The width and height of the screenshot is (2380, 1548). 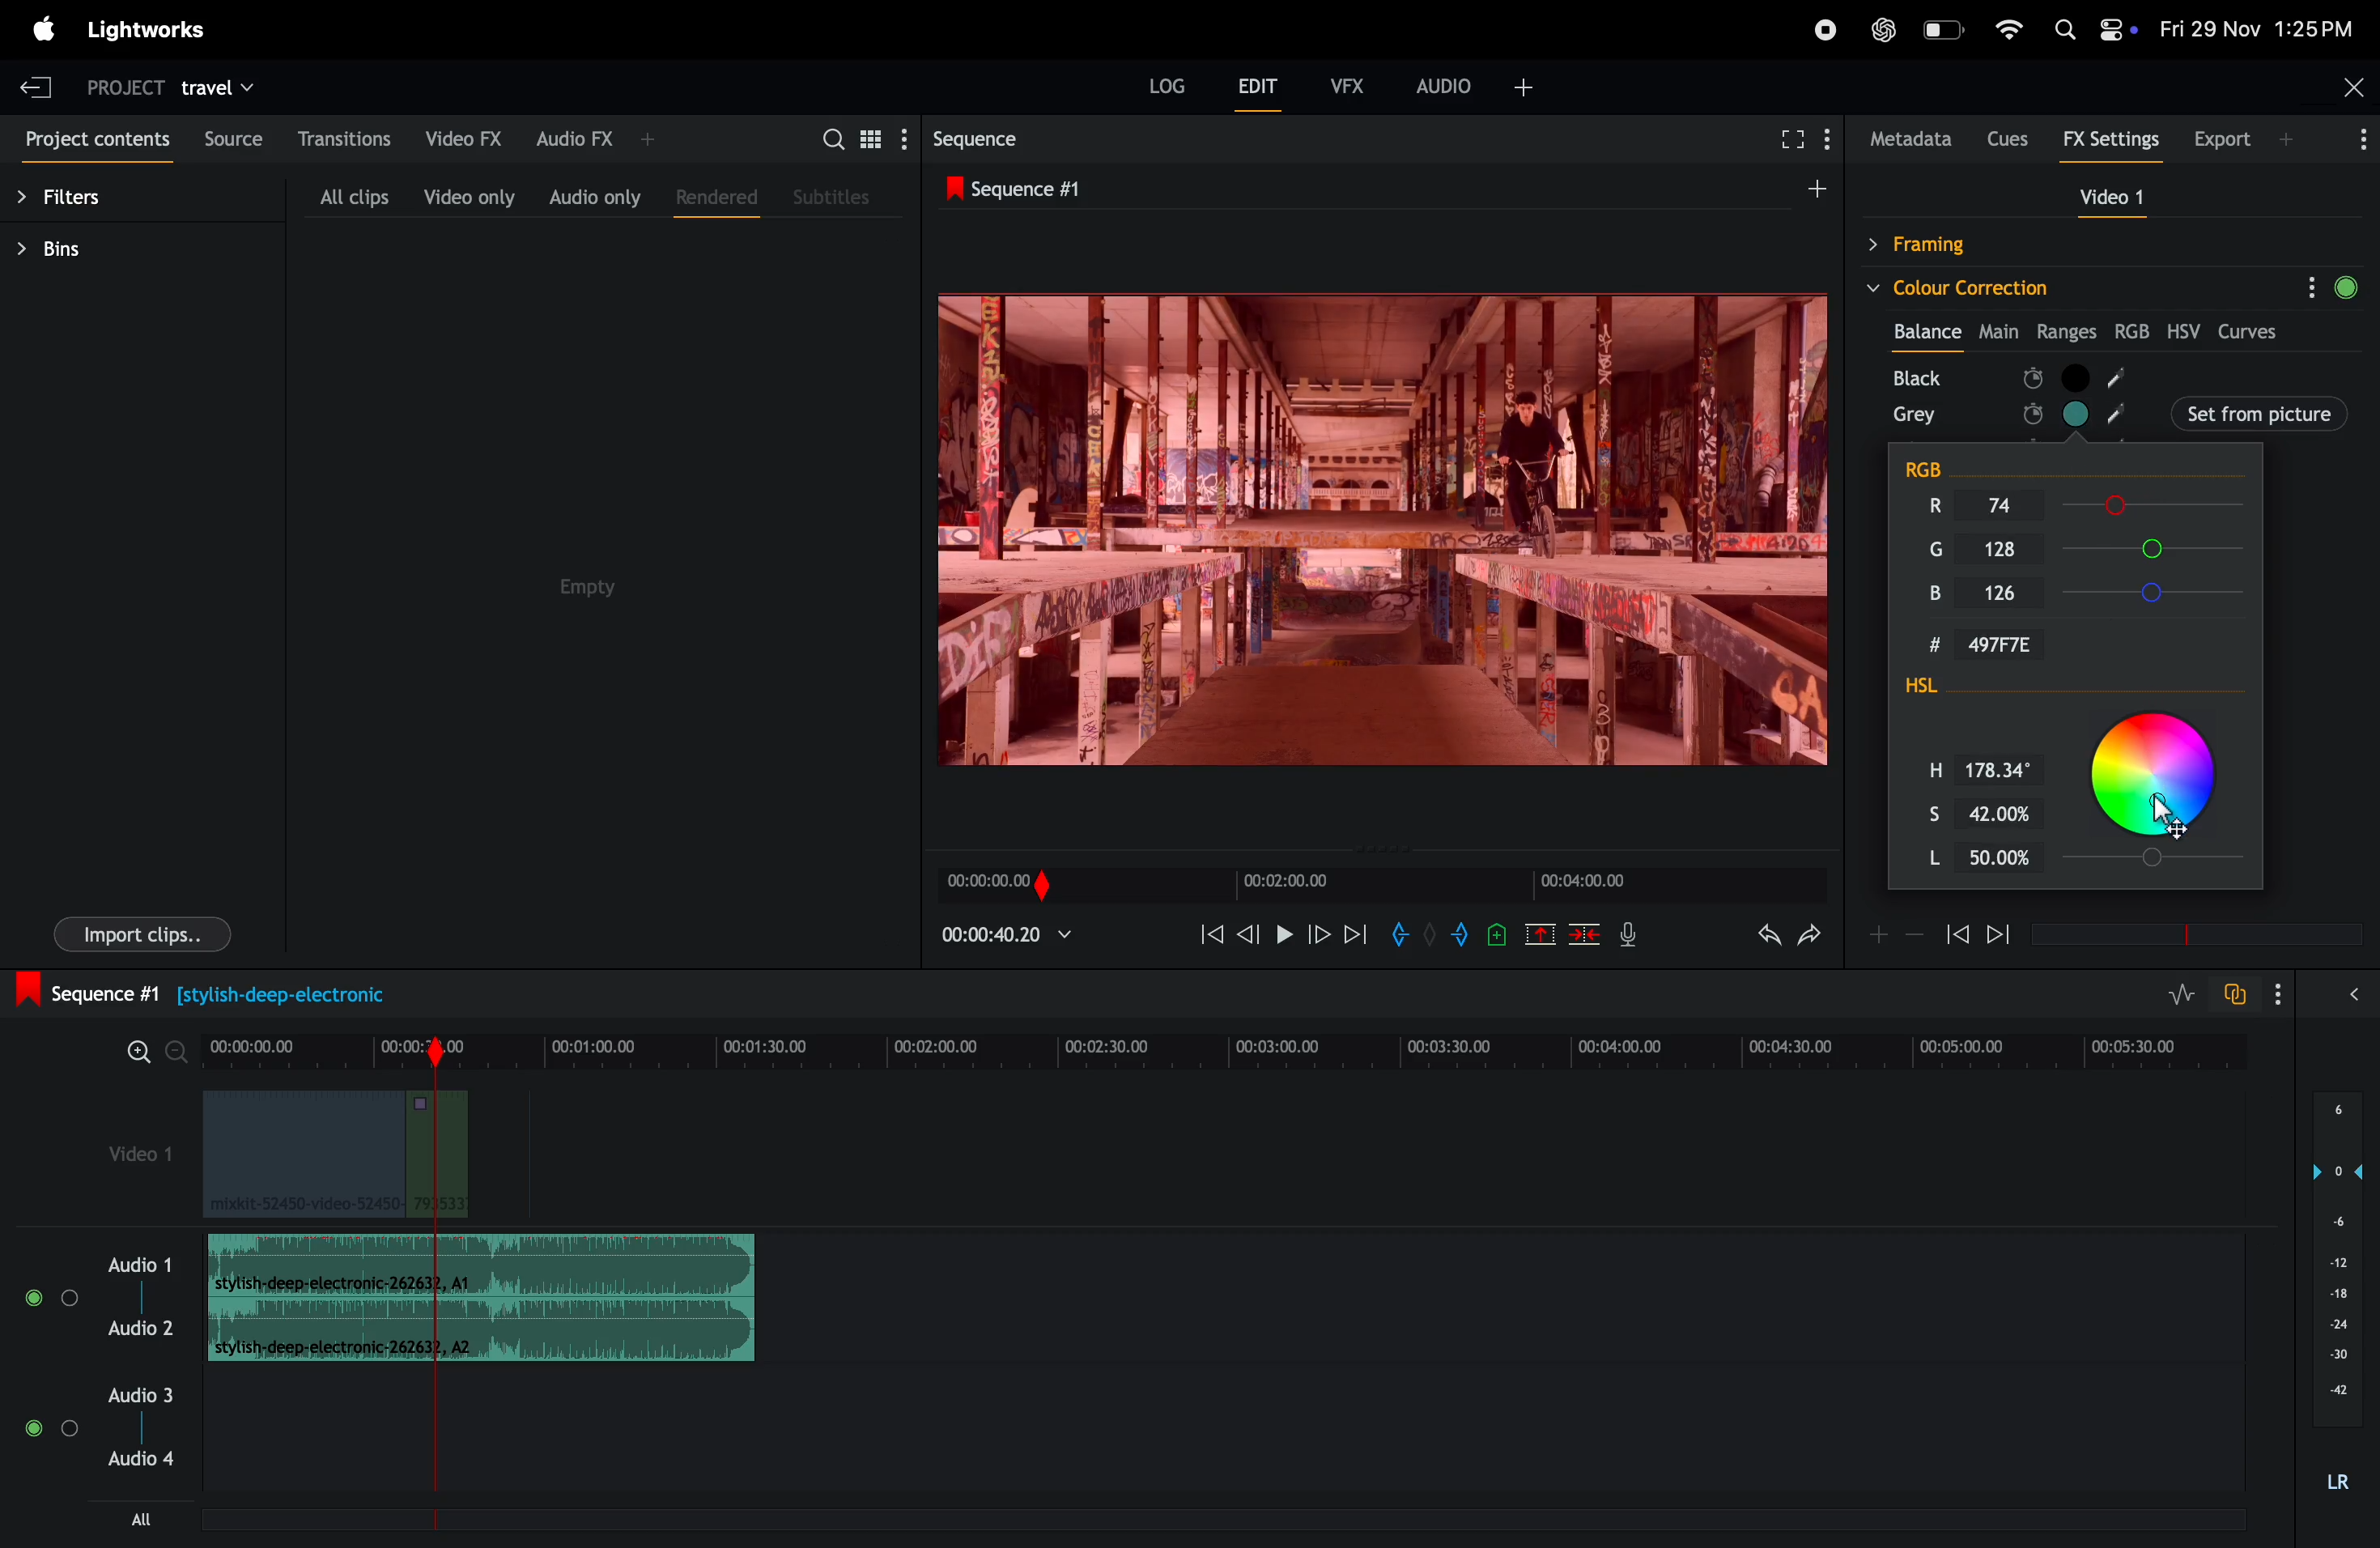 What do you see at coordinates (596, 138) in the screenshot?
I see `audio fx` at bounding box center [596, 138].